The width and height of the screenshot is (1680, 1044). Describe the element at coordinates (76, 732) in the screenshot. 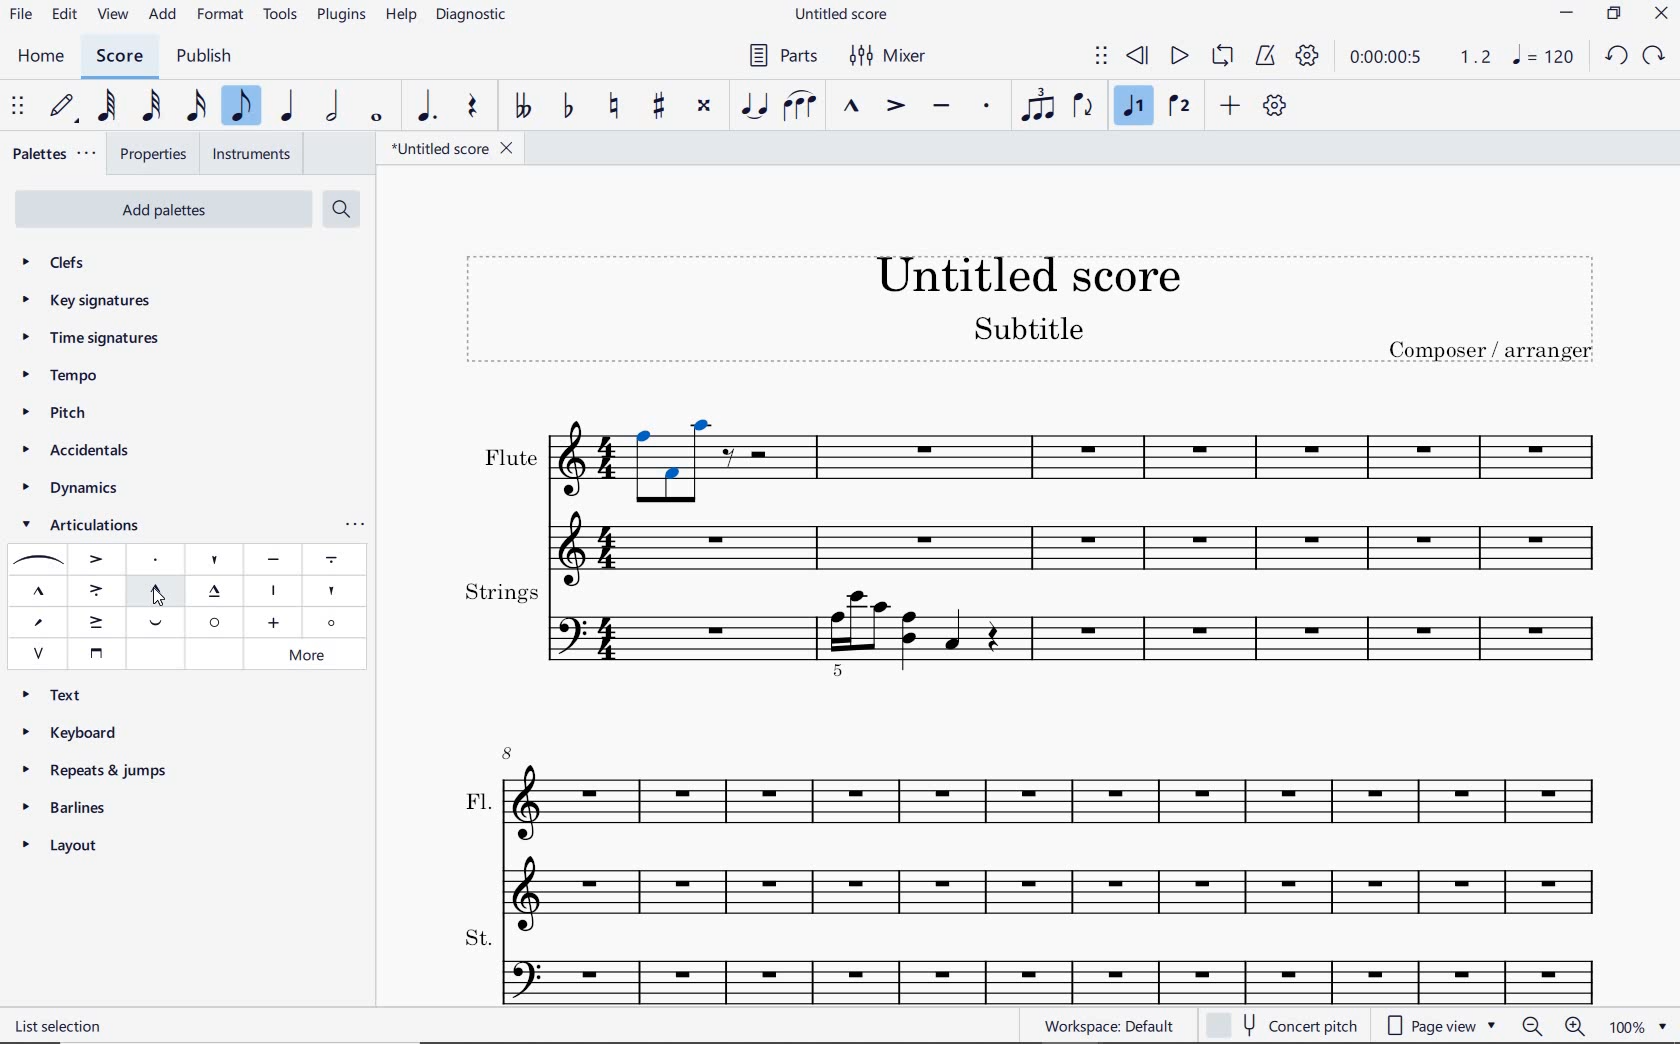

I see `keyboard` at that location.